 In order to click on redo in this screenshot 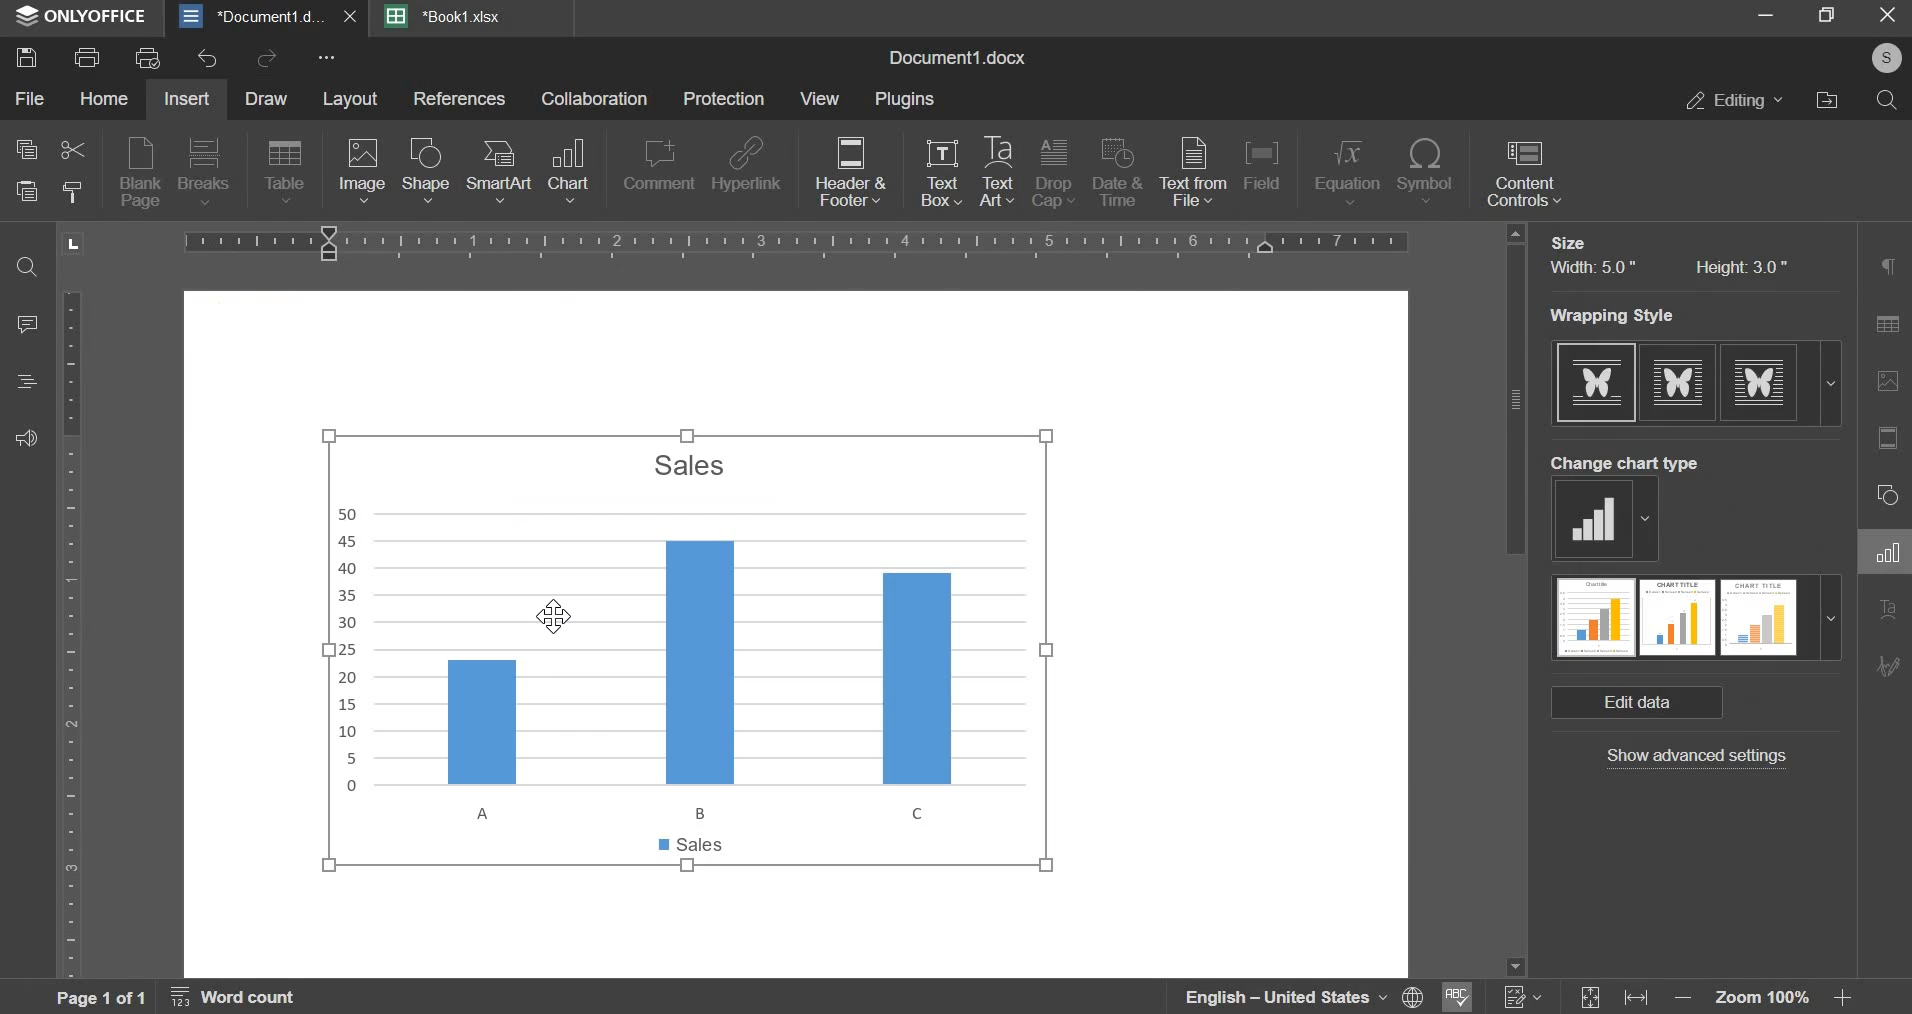, I will do `click(265, 59)`.